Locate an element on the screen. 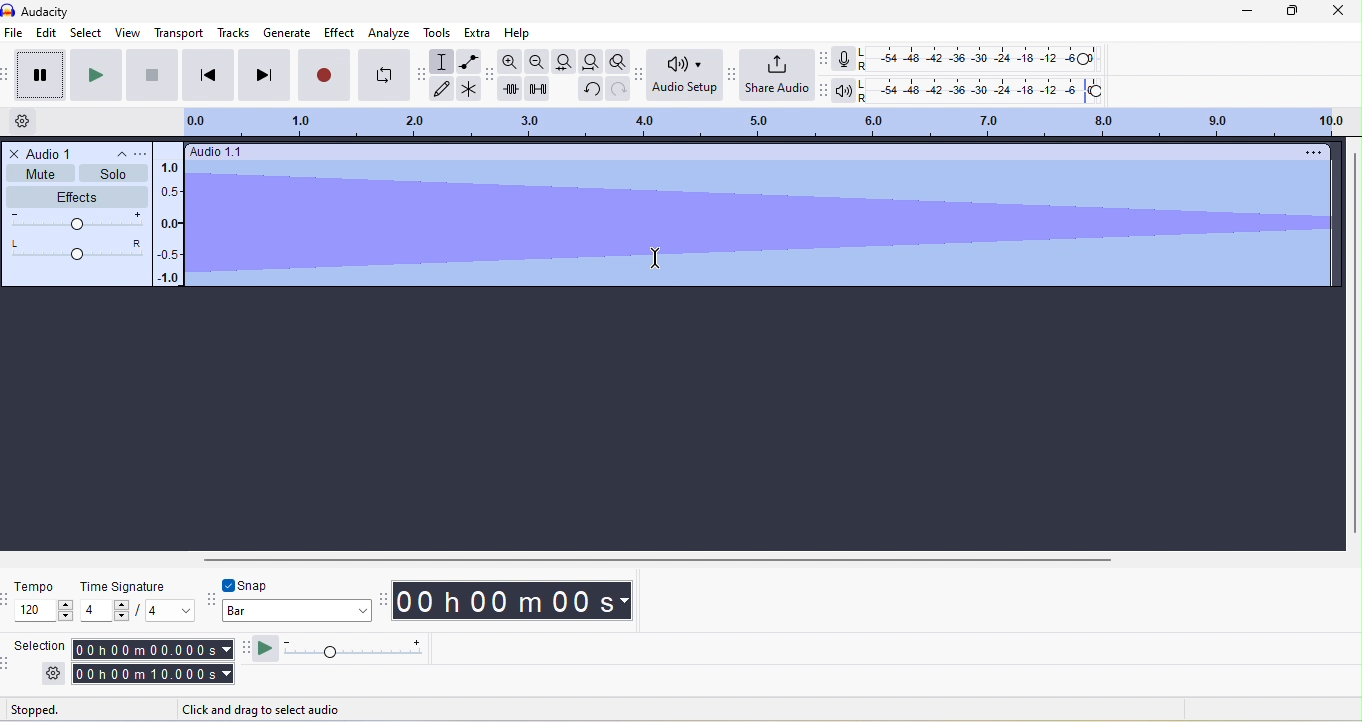  open menu is located at coordinates (138, 153).